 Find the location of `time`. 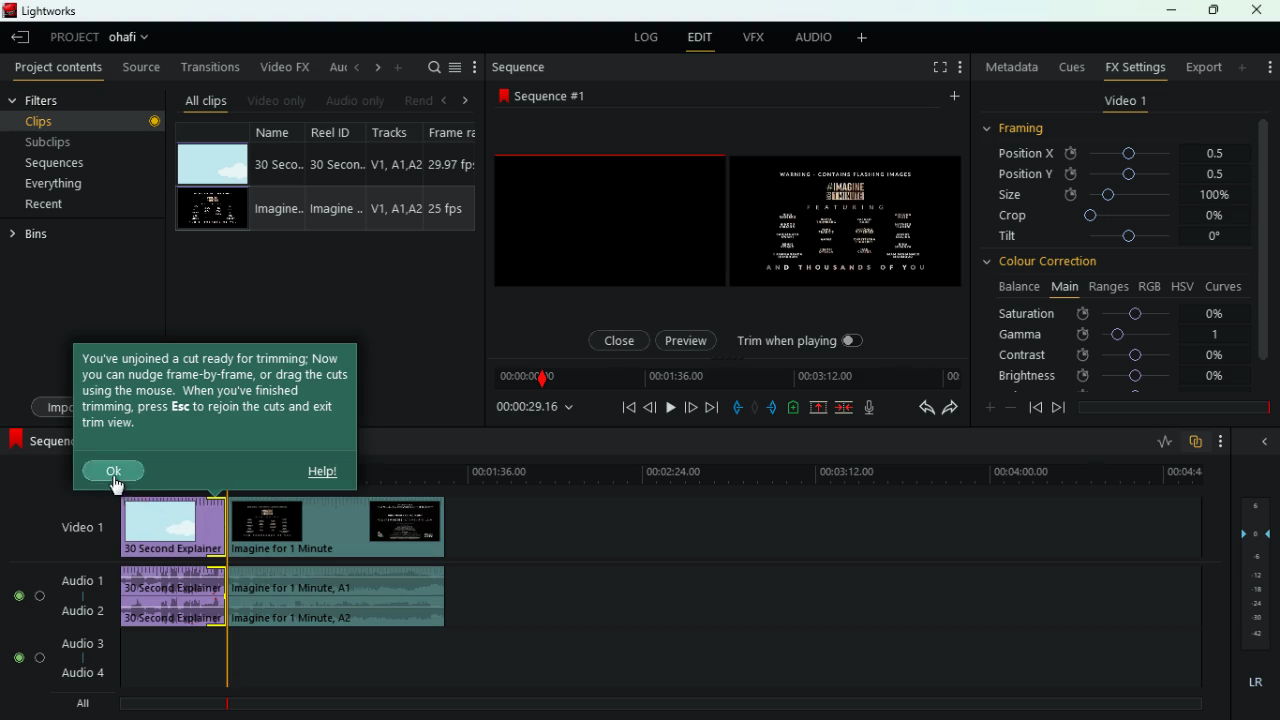

time is located at coordinates (725, 378).